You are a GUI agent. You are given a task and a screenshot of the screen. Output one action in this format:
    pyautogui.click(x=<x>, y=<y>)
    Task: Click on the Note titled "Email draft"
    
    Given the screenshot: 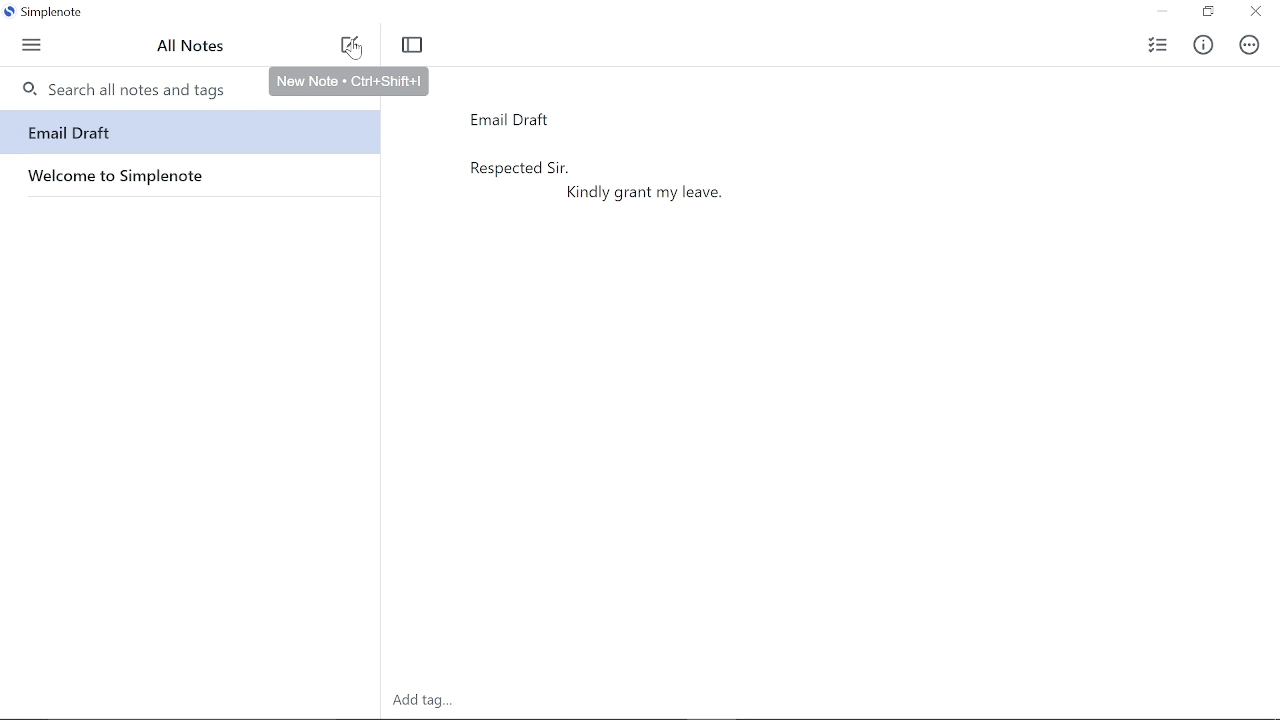 What is the action you would take?
    pyautogui.click(x=190, y=132)
    